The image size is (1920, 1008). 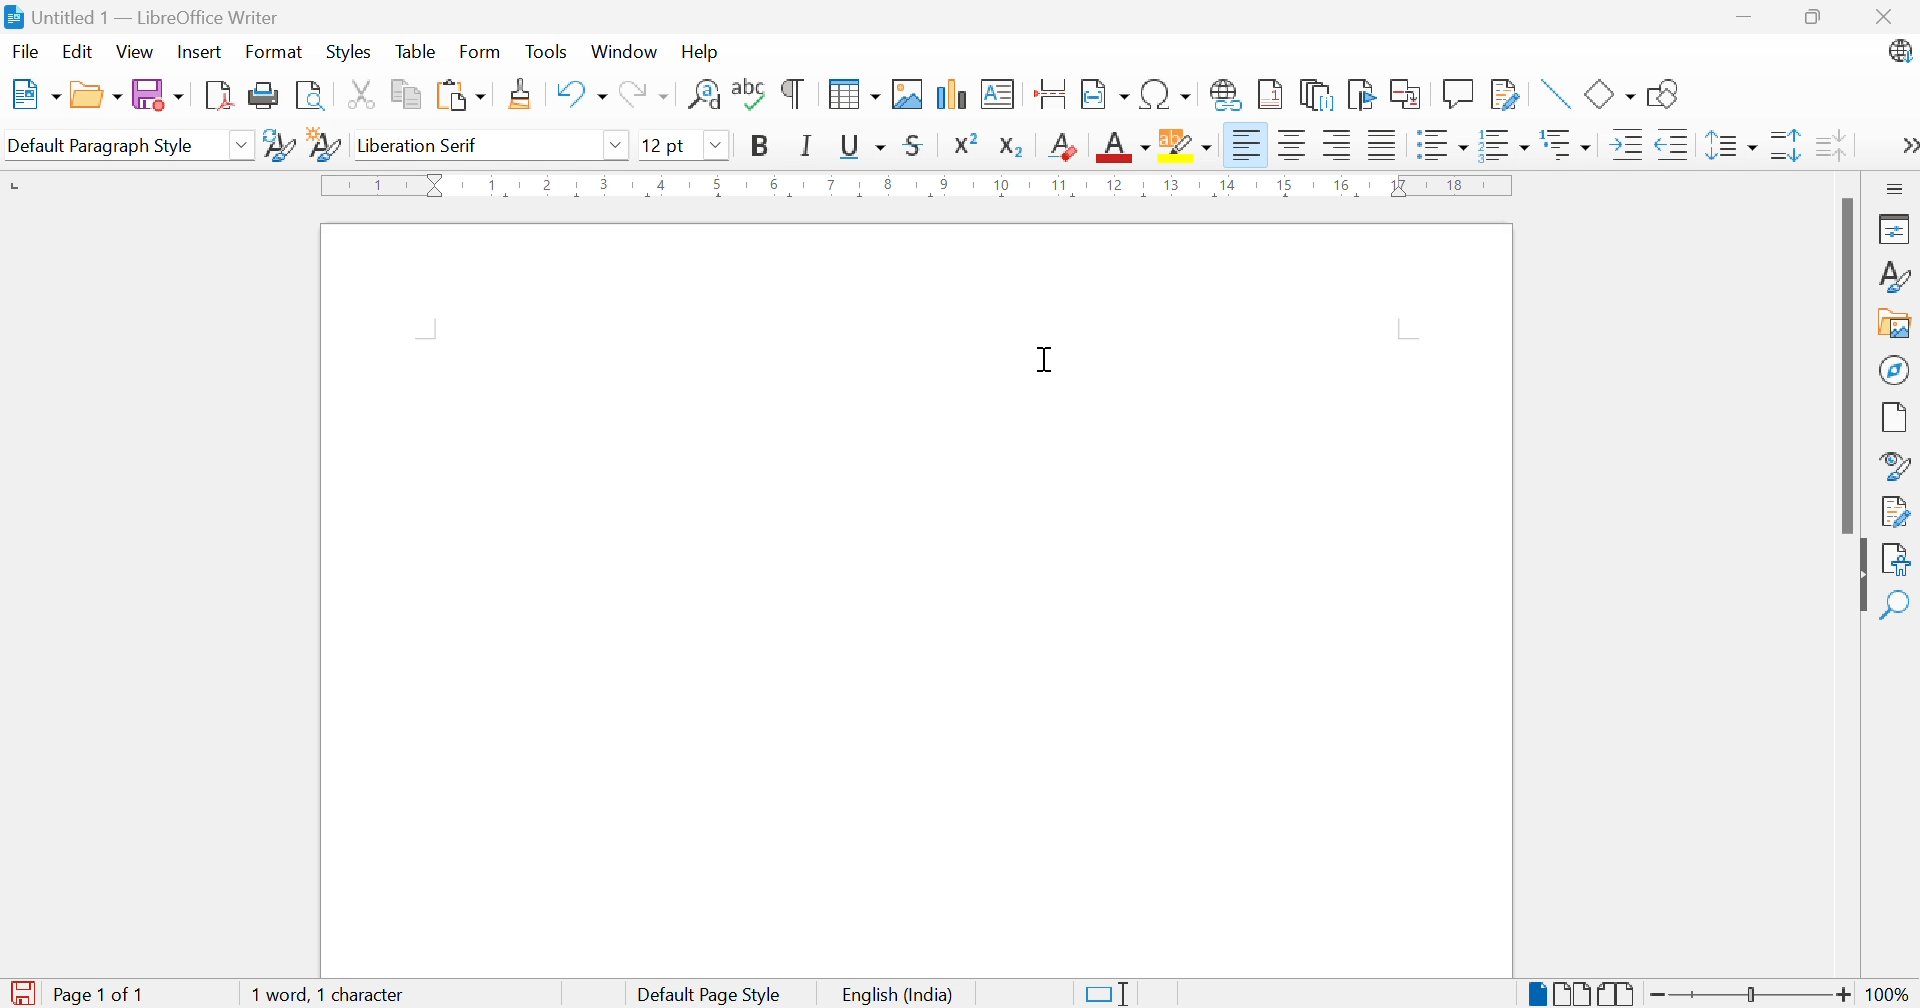 I want to click on Find and Replace, so click(x=703, y=94).